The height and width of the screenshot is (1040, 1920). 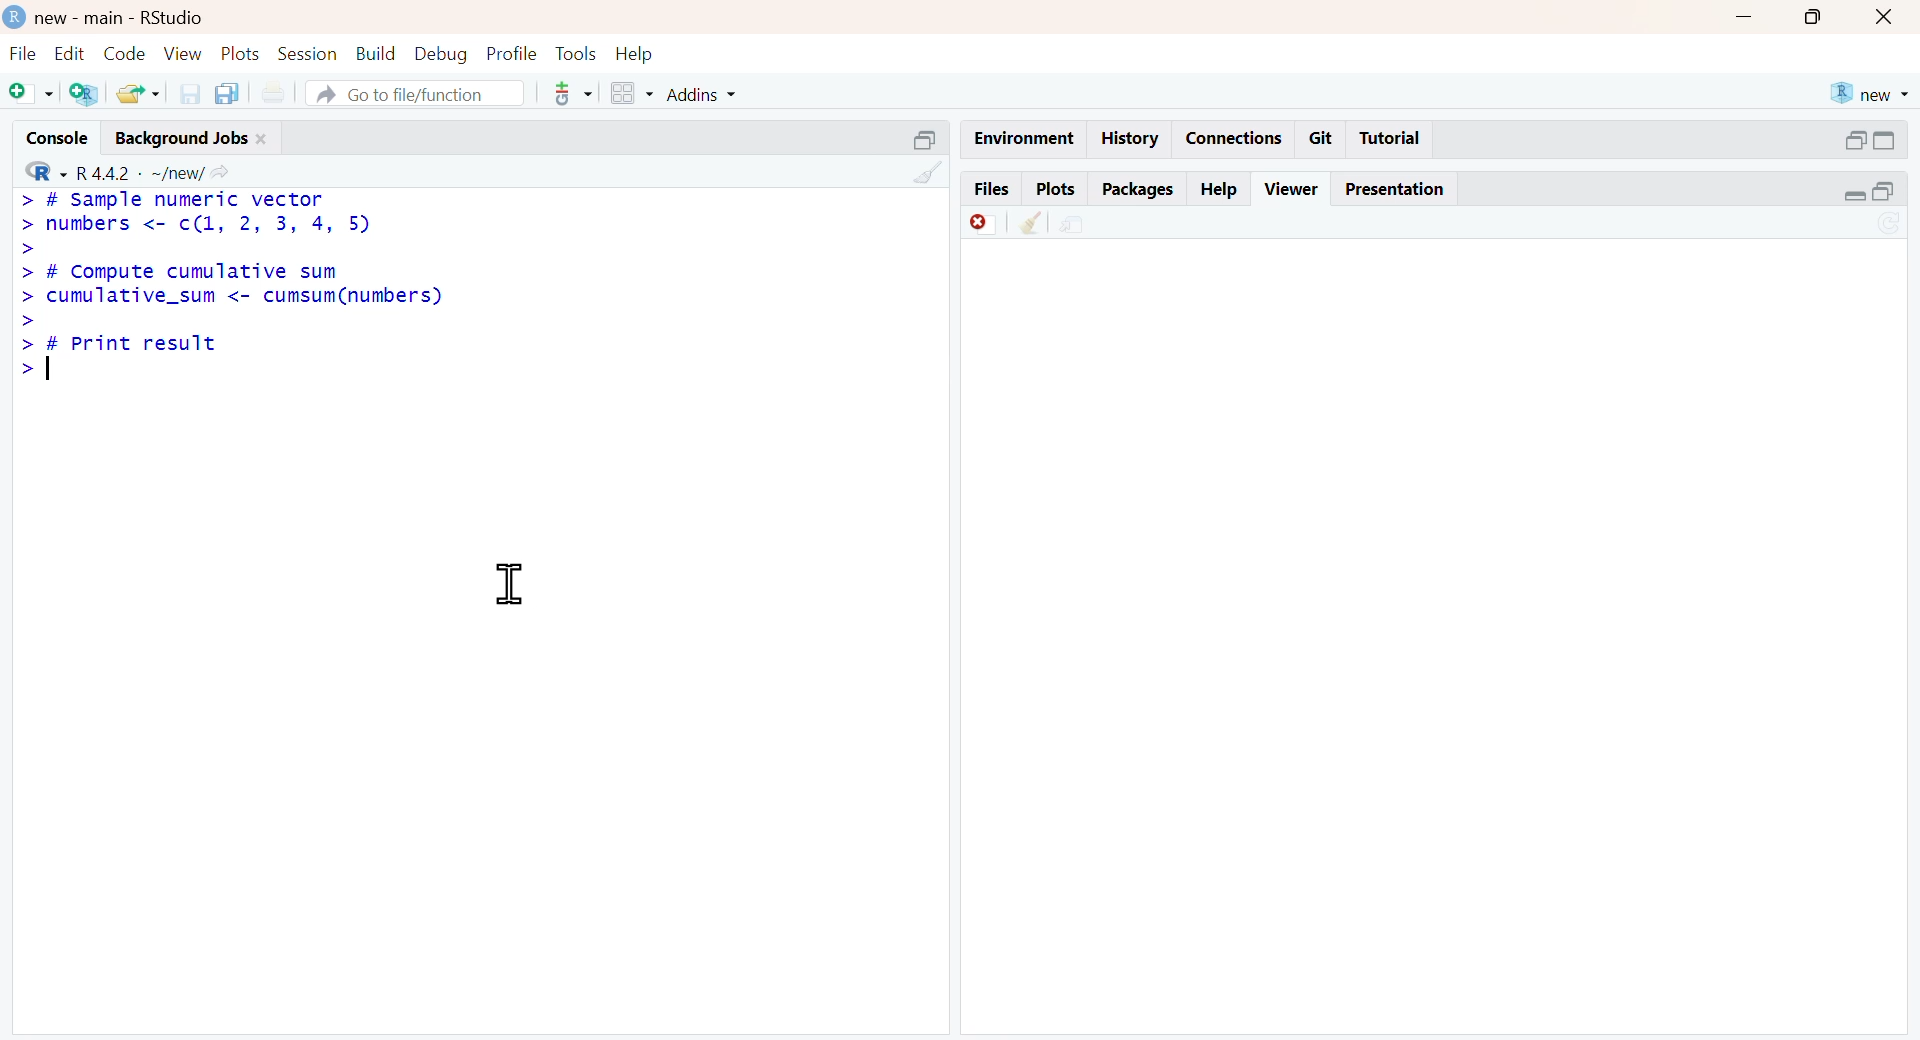 I want to click on add R file, so click(x=84, y=94).